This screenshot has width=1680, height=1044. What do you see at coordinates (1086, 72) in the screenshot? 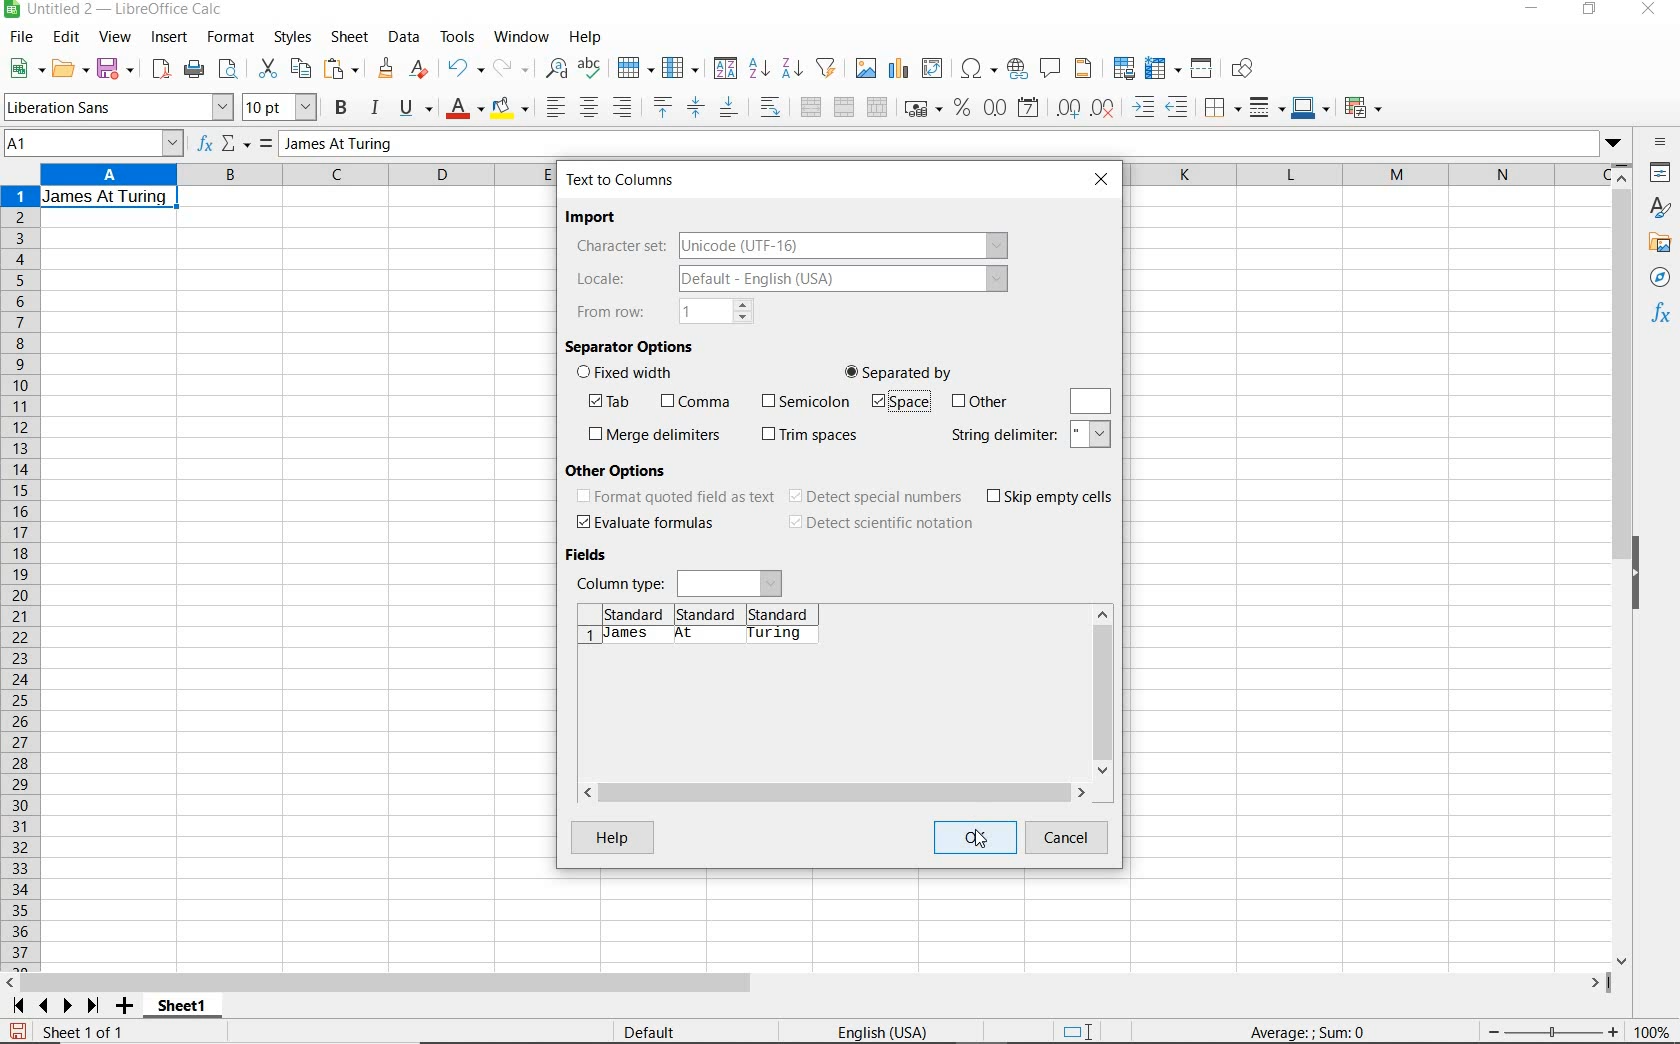
I see `headers and footers` at bounding box center [1086, 72].